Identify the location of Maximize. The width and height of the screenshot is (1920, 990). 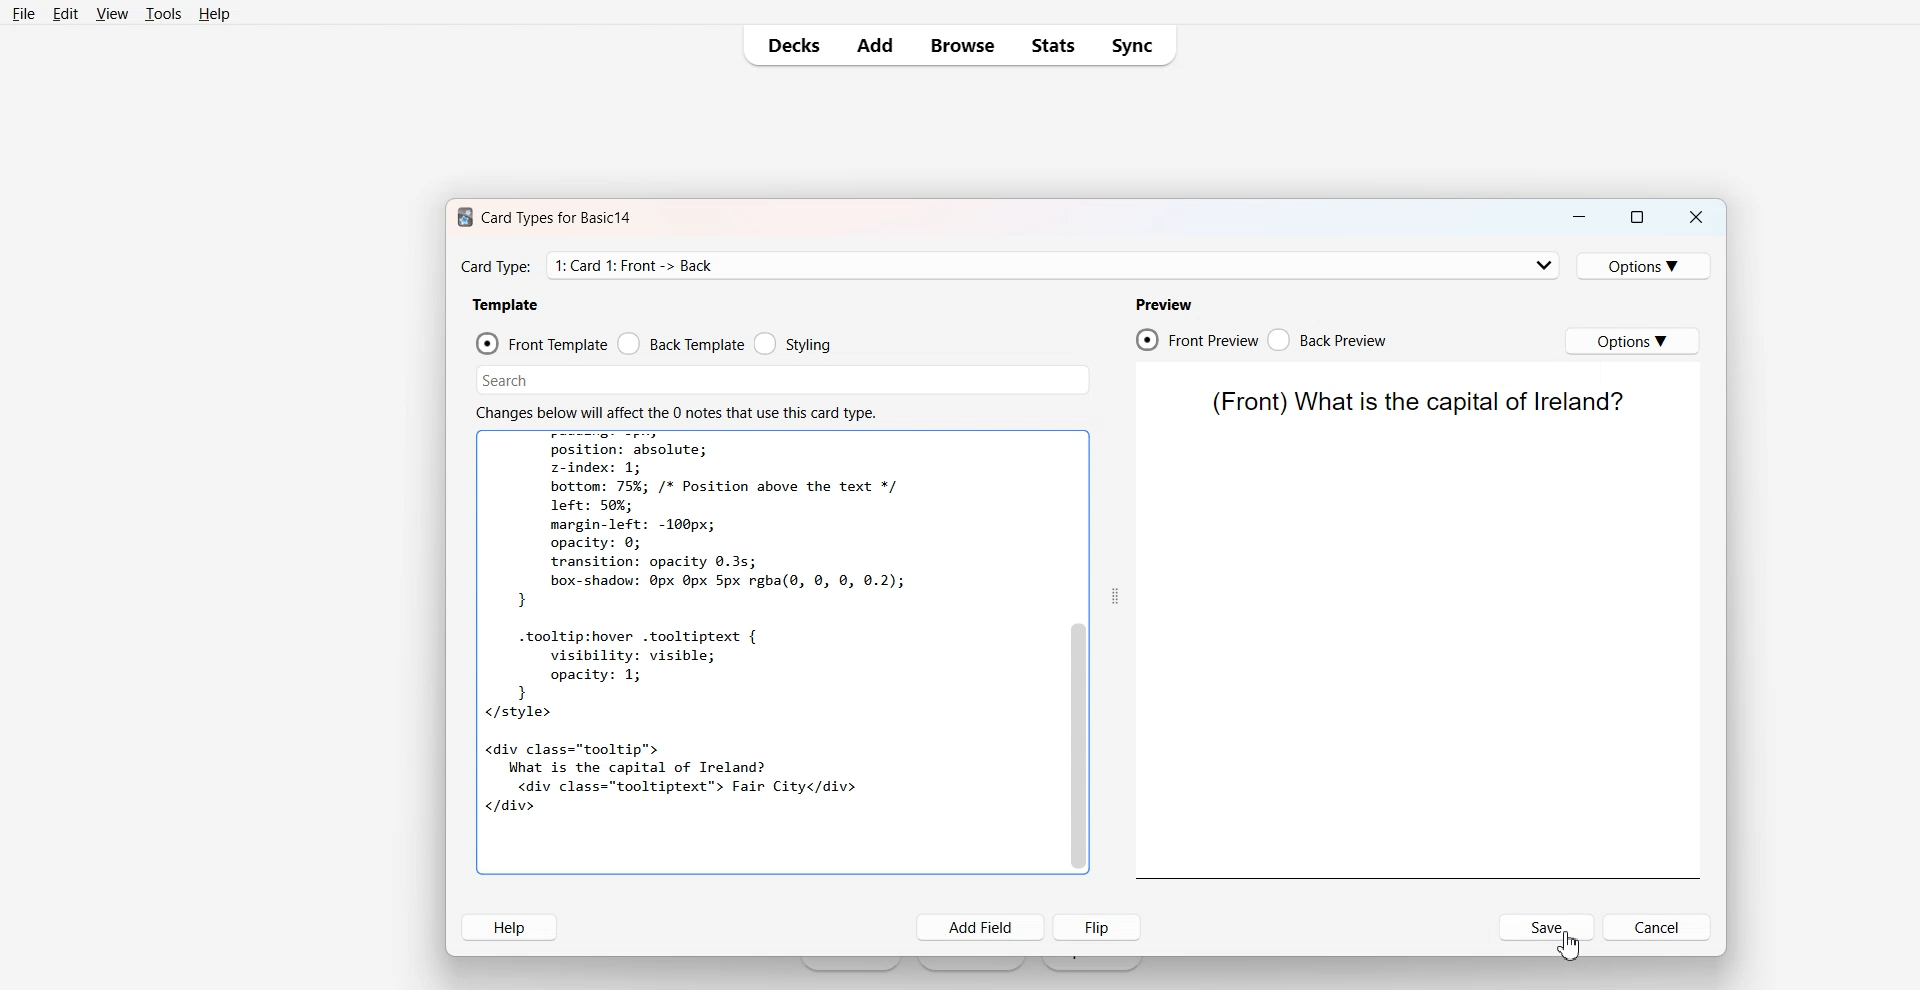
(1638, 217).